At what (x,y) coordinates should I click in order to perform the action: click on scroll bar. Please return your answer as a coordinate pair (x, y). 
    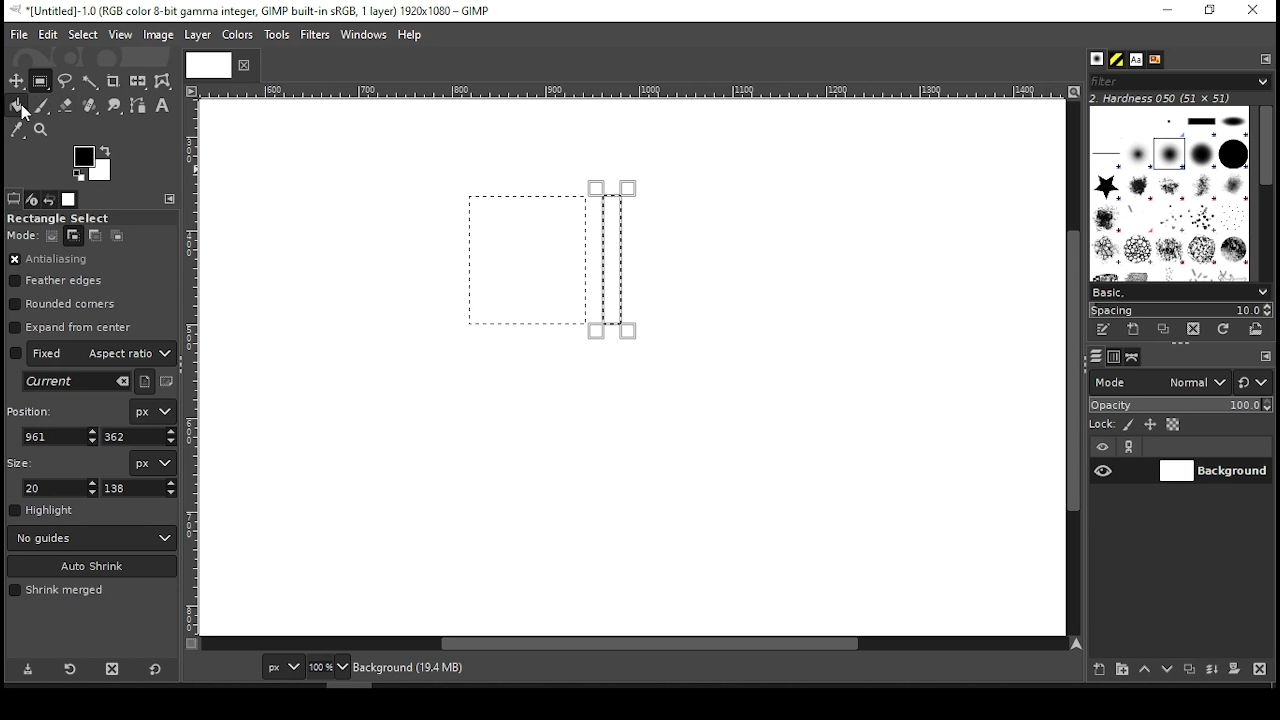
    Looking at the image, I should click on (634, 645).